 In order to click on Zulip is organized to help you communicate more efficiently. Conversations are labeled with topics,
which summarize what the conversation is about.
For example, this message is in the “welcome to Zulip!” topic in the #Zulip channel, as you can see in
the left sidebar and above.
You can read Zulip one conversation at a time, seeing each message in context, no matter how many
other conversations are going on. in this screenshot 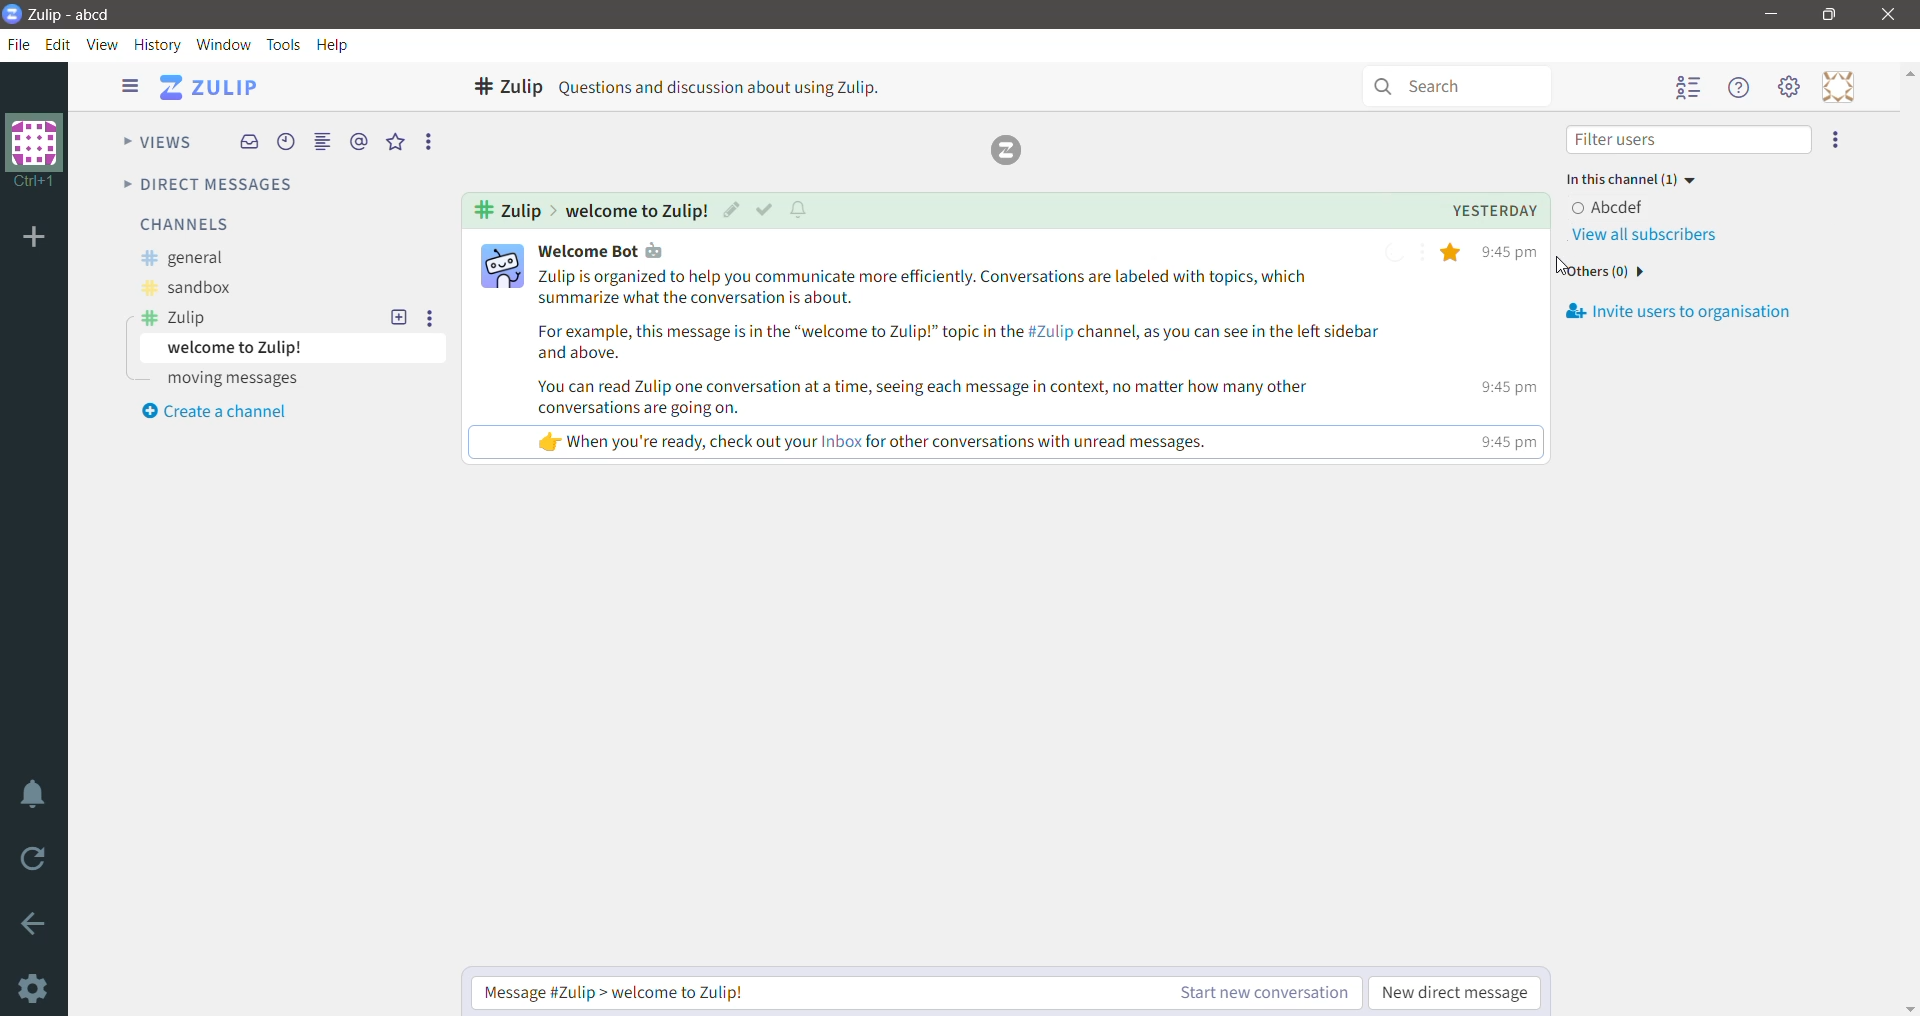, I will do `click(966, 345)`.